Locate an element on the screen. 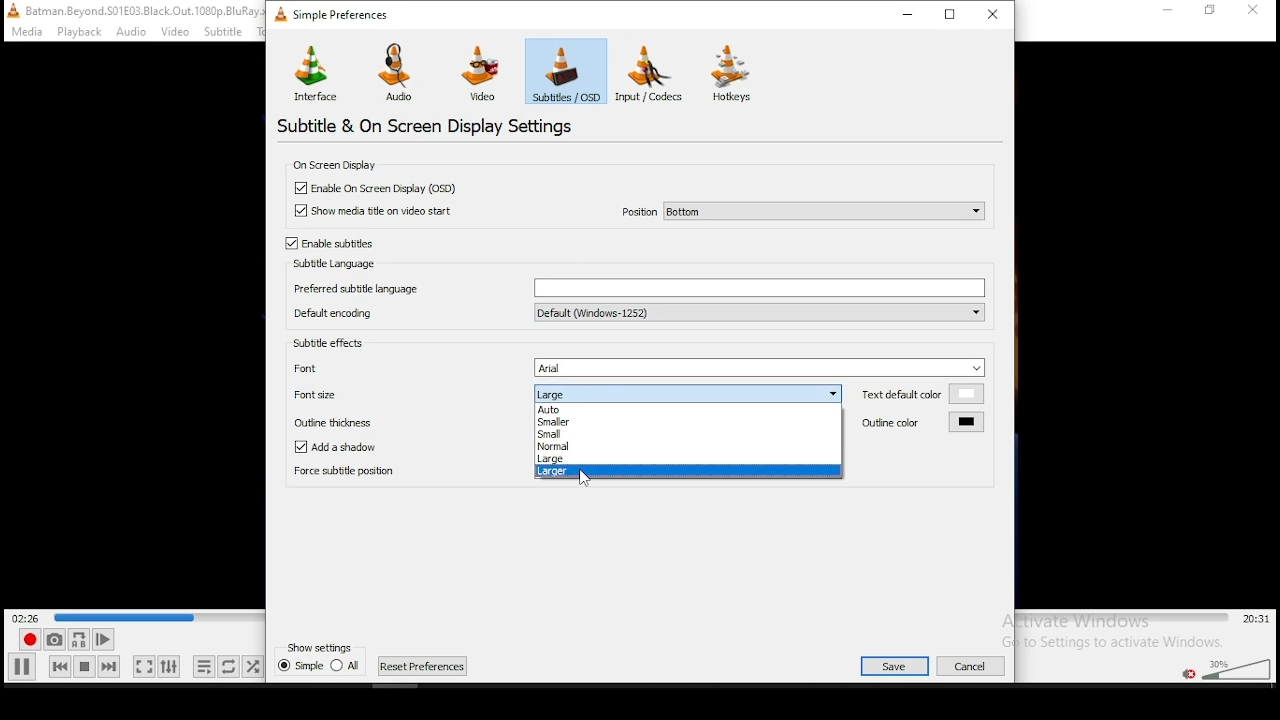 Image resolution: width=1280 pixels, height=720 pixels. input/codecs is located at coordinates (648, 73).